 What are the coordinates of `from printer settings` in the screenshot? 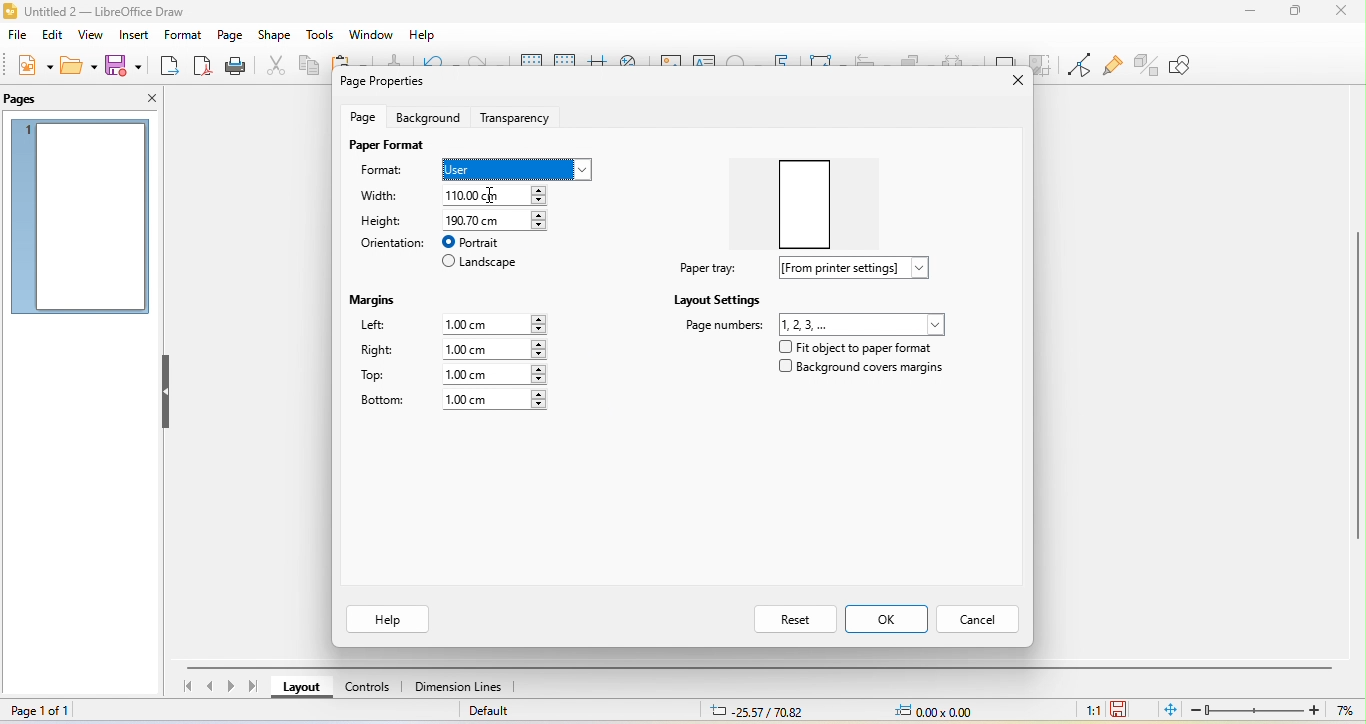 It's located at (862, 268).